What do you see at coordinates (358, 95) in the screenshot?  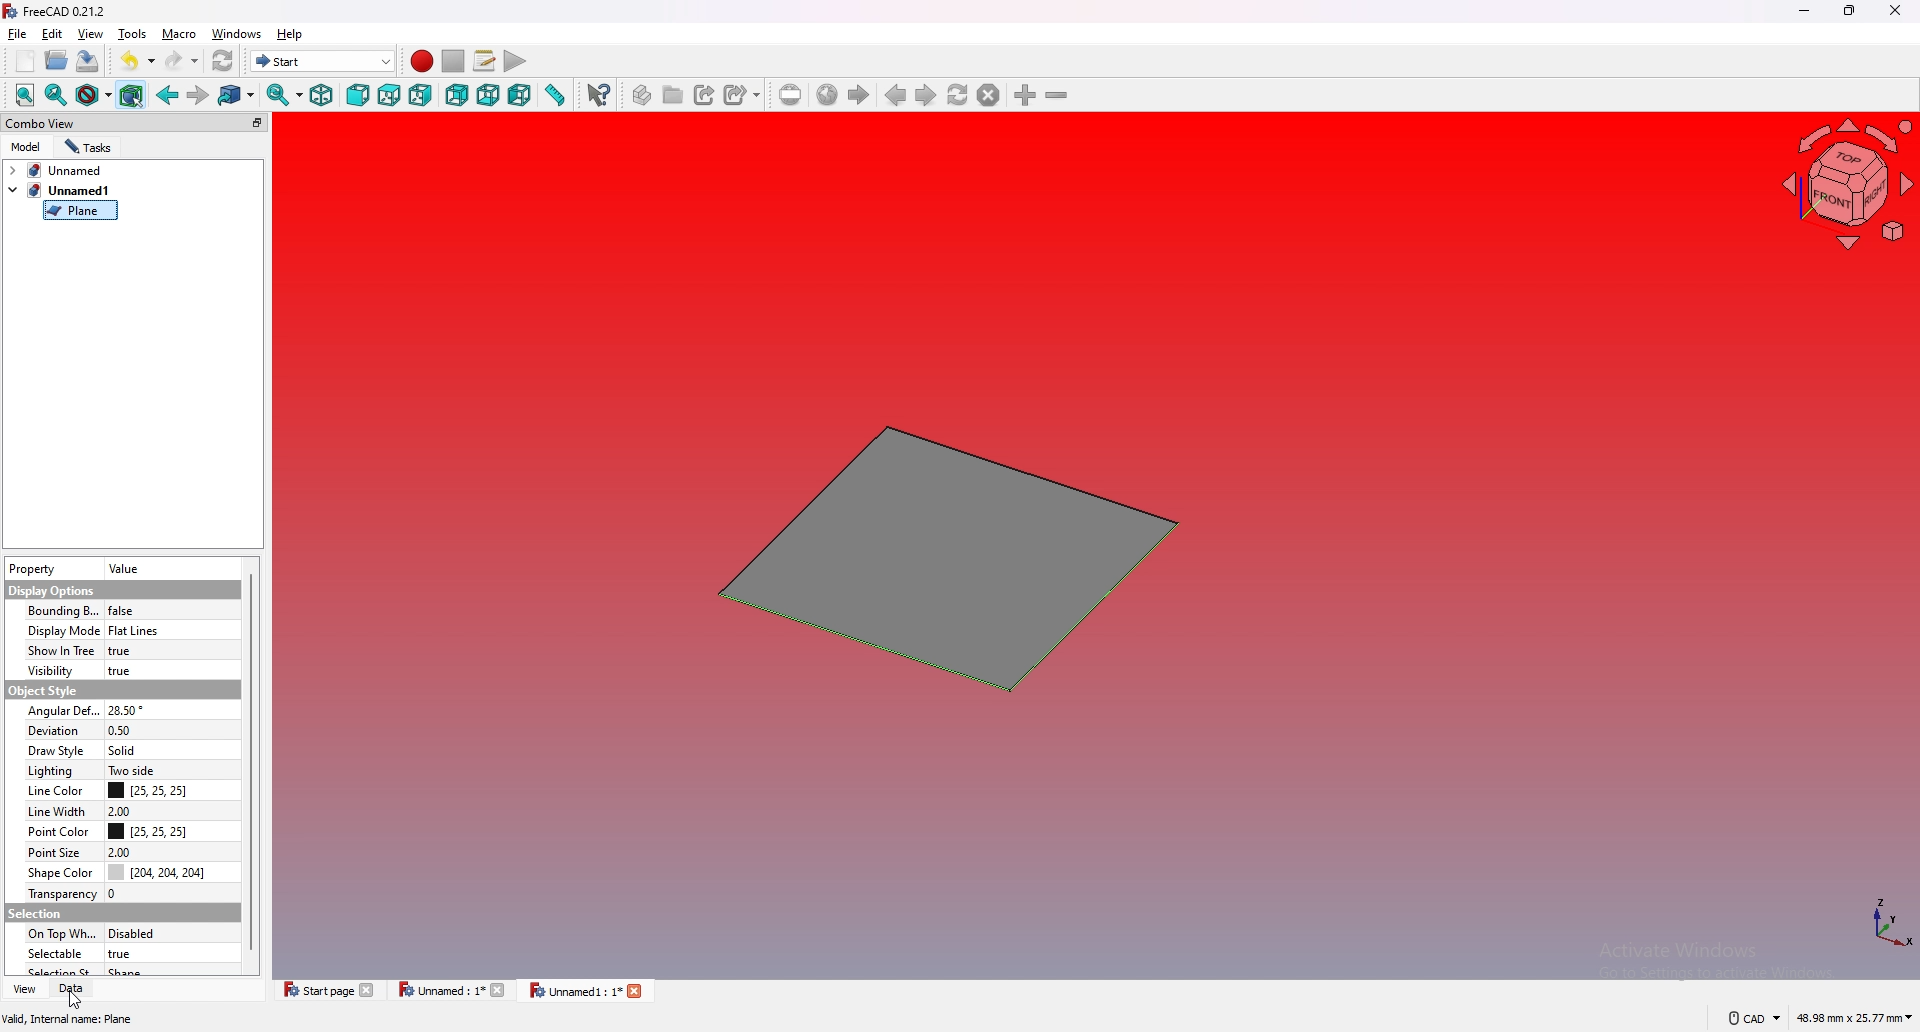 I see `front` at bounding box center [358, 95].